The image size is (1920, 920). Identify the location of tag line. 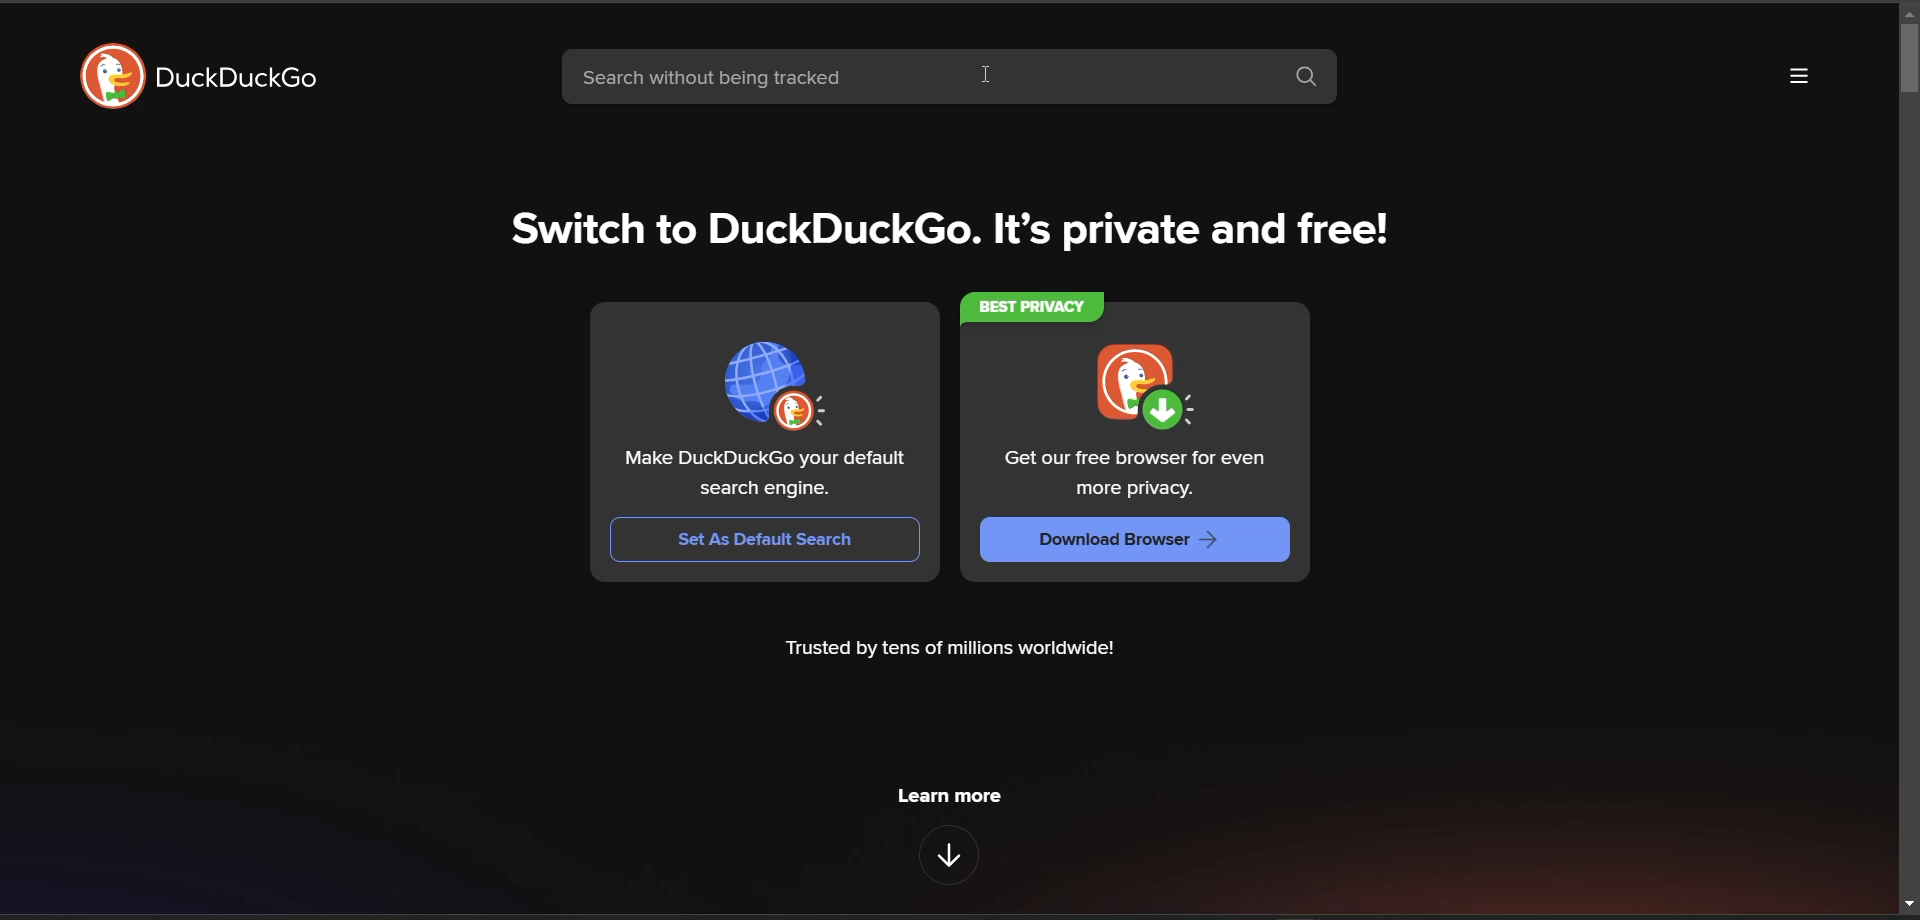
(962, 235).